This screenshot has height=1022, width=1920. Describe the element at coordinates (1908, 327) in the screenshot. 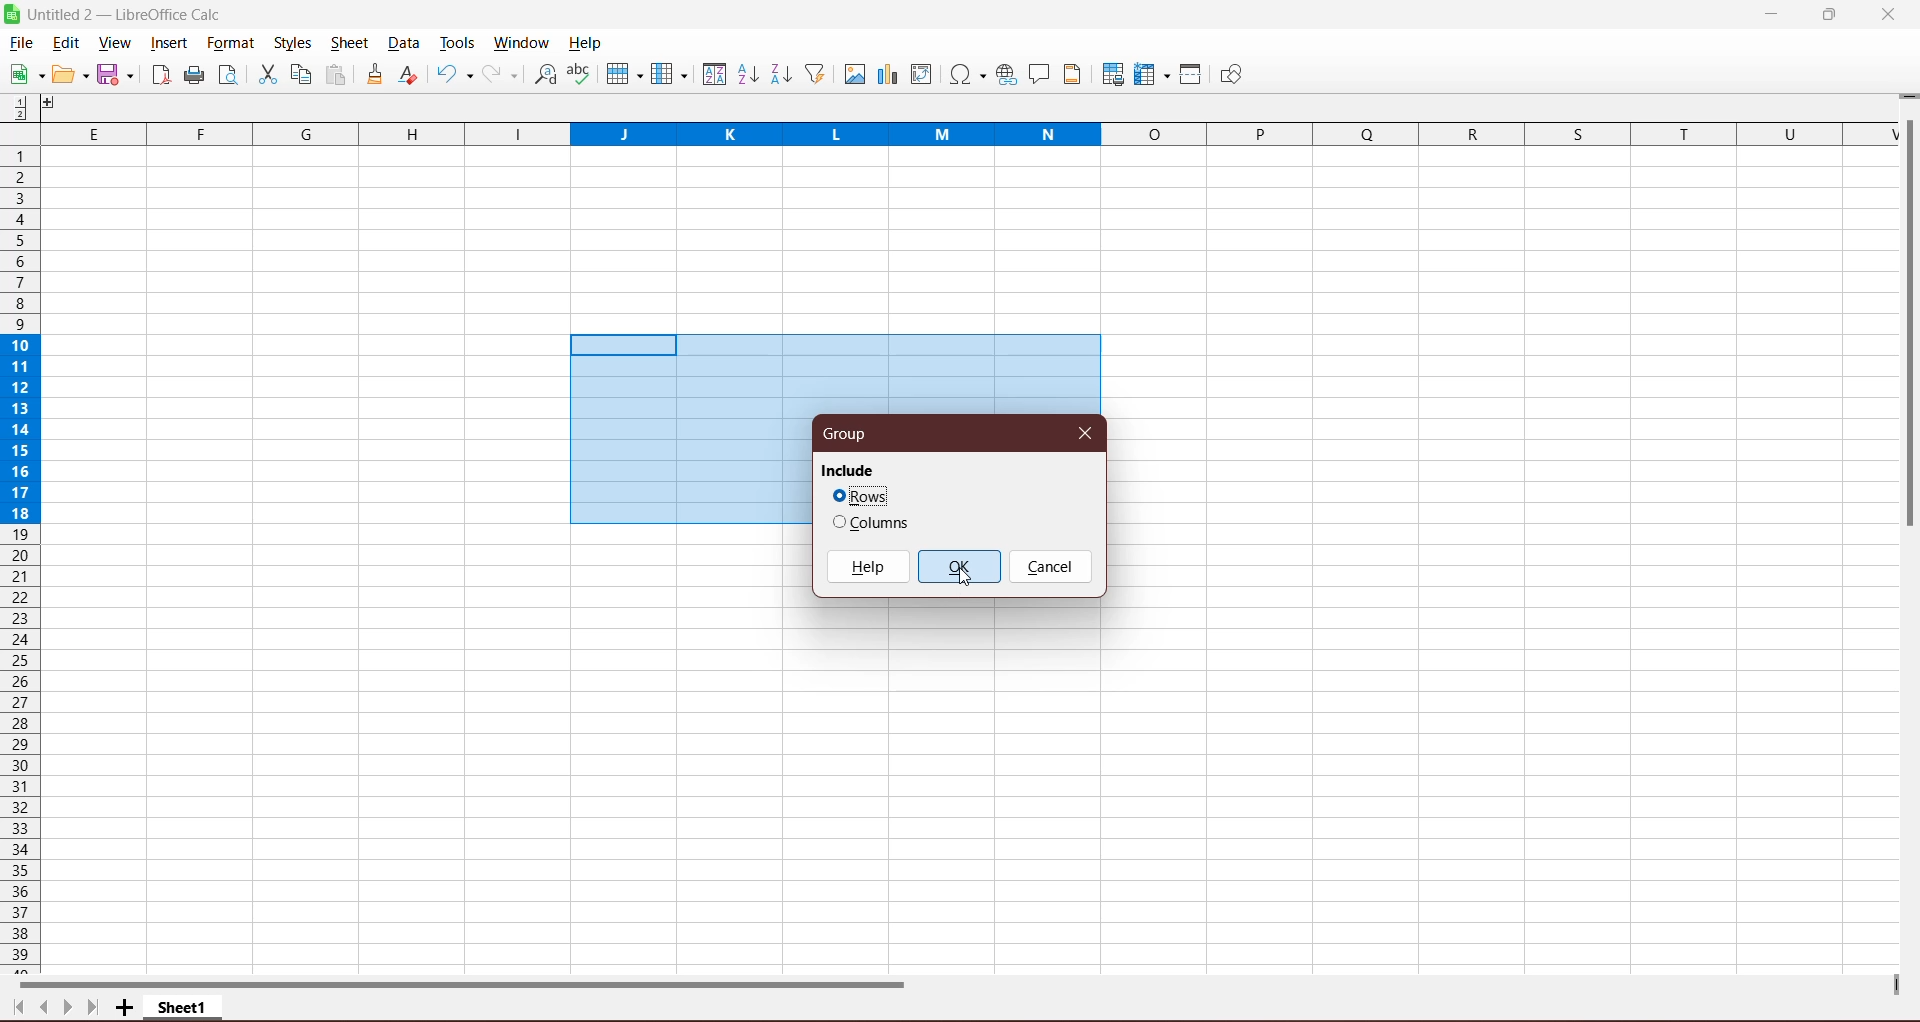

I see `Vertical Scroll Bar` at that location.